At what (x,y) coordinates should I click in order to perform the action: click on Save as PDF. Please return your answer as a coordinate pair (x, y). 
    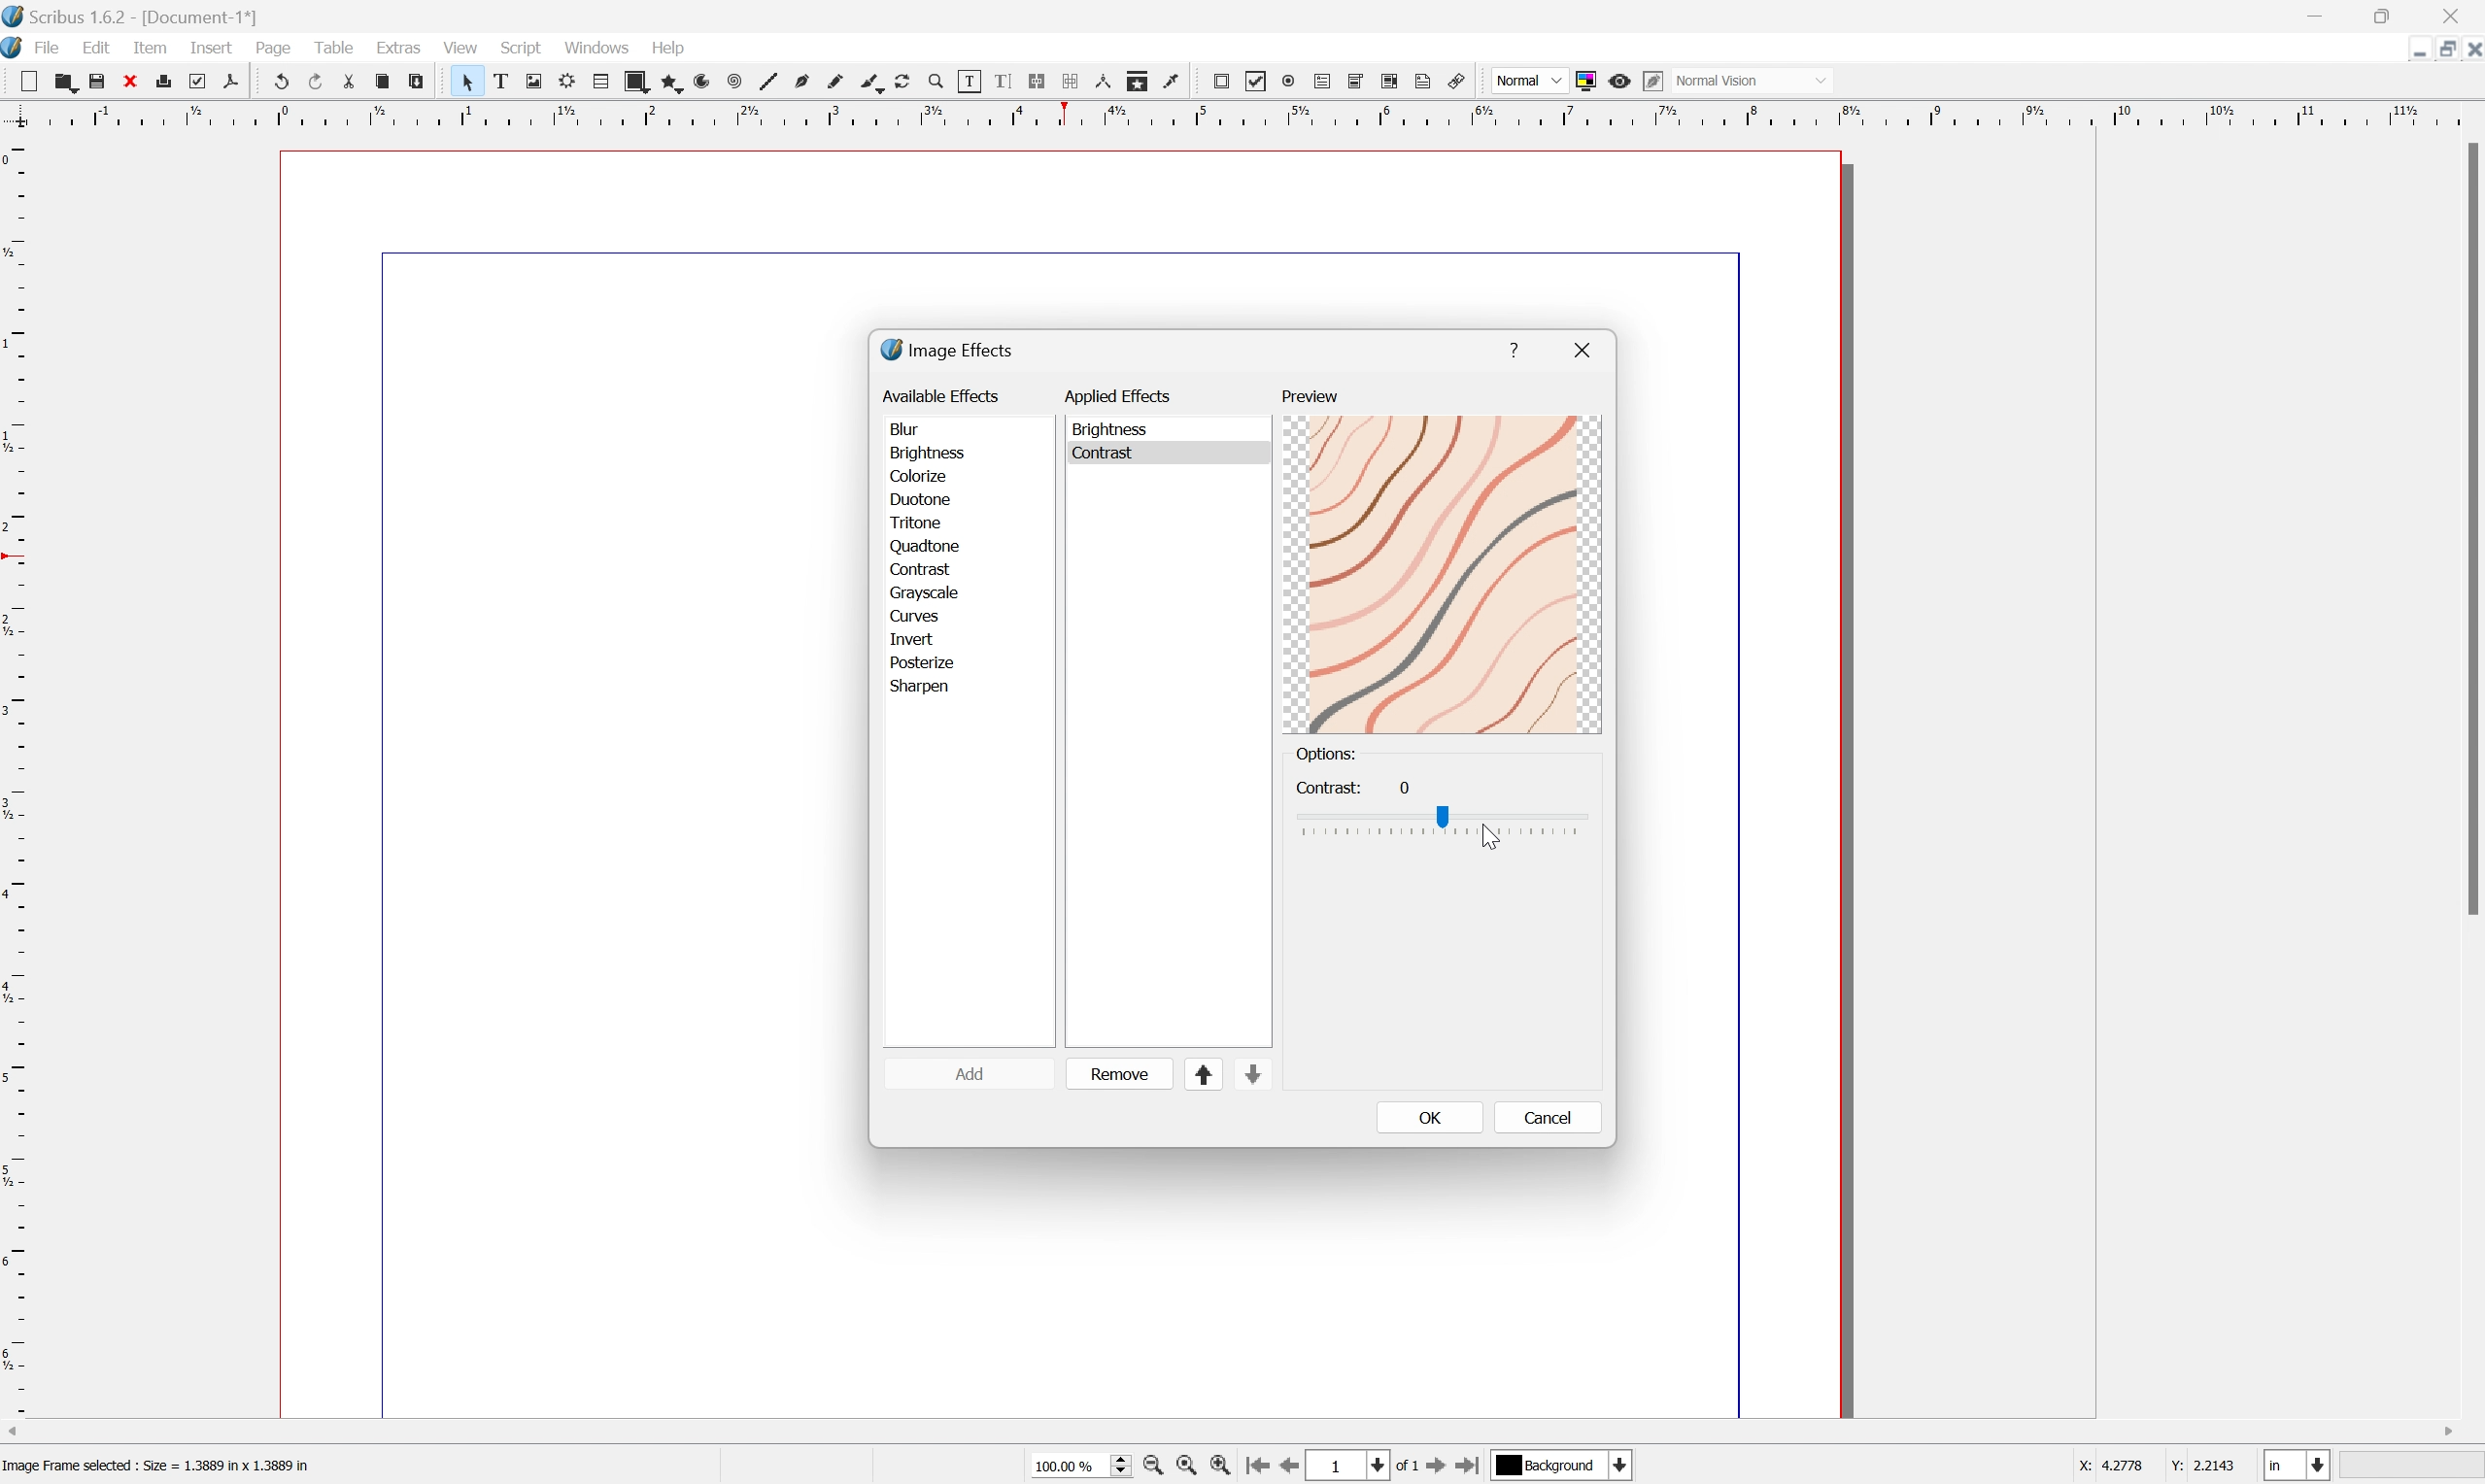
    Looking at the image, I should click on (232, 79).